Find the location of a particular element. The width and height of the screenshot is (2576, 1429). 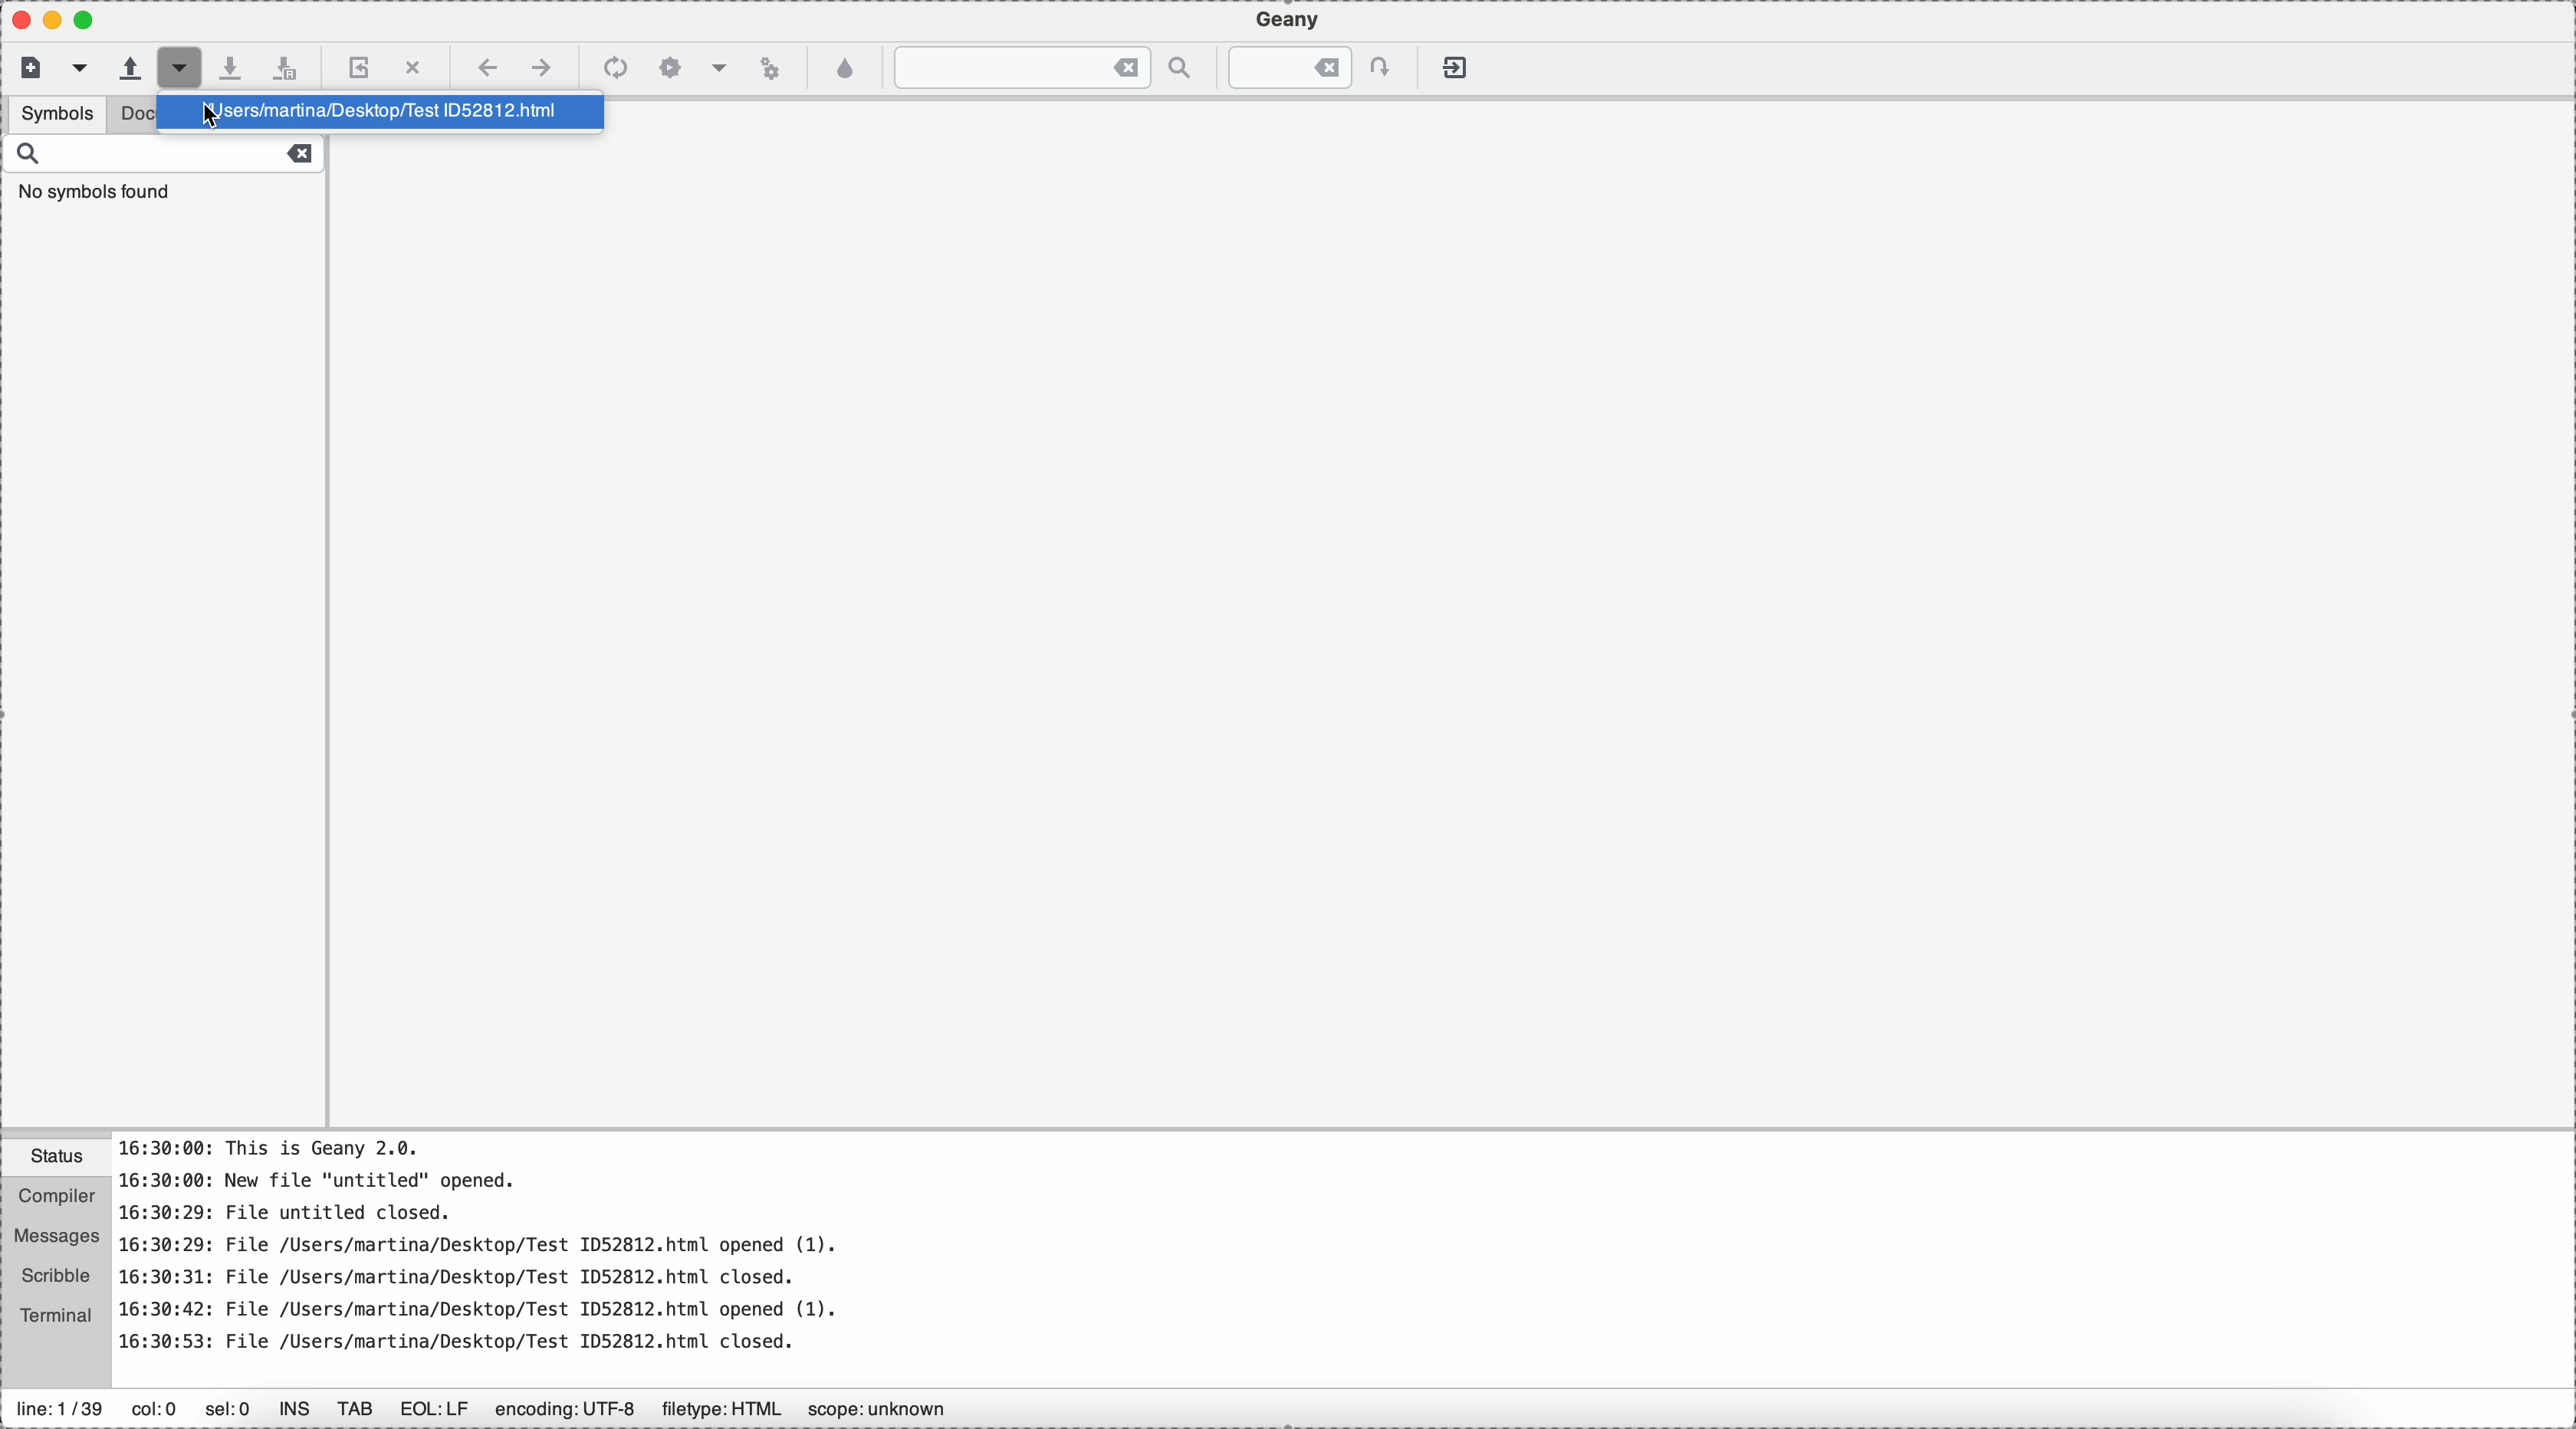

open an existing file is located at coordinates (129, 67).